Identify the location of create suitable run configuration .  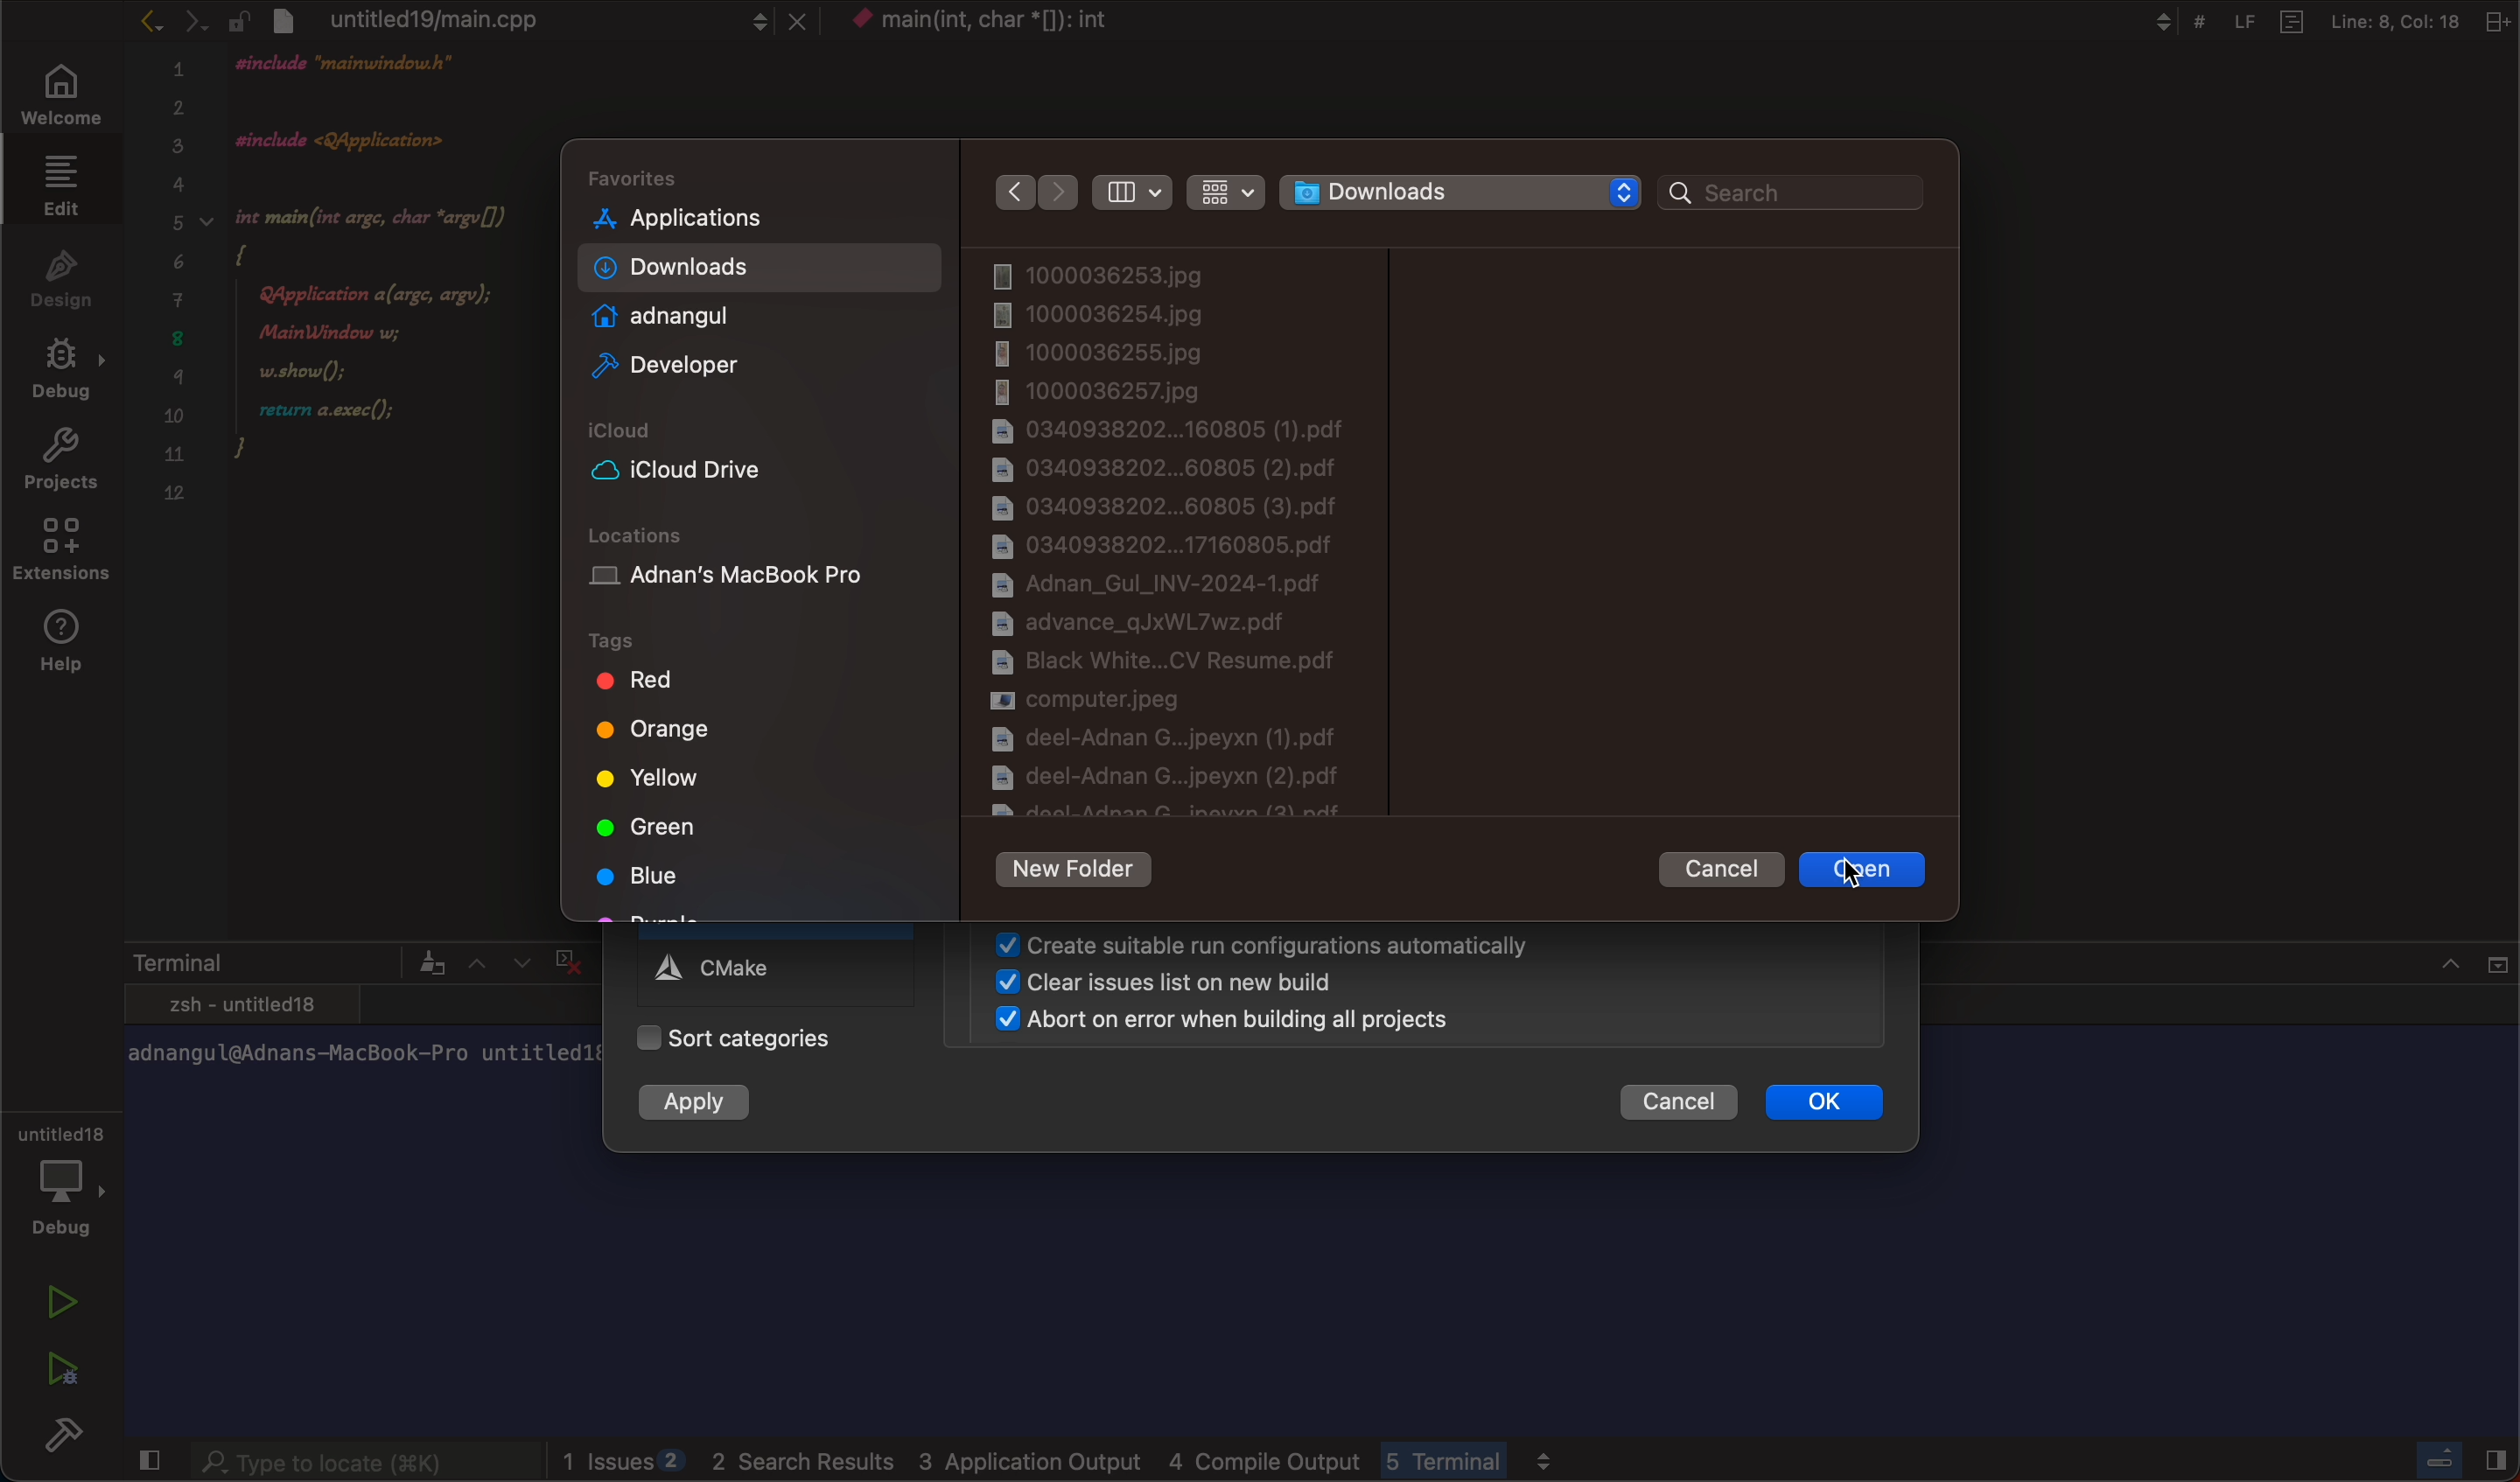
(1261, 949).